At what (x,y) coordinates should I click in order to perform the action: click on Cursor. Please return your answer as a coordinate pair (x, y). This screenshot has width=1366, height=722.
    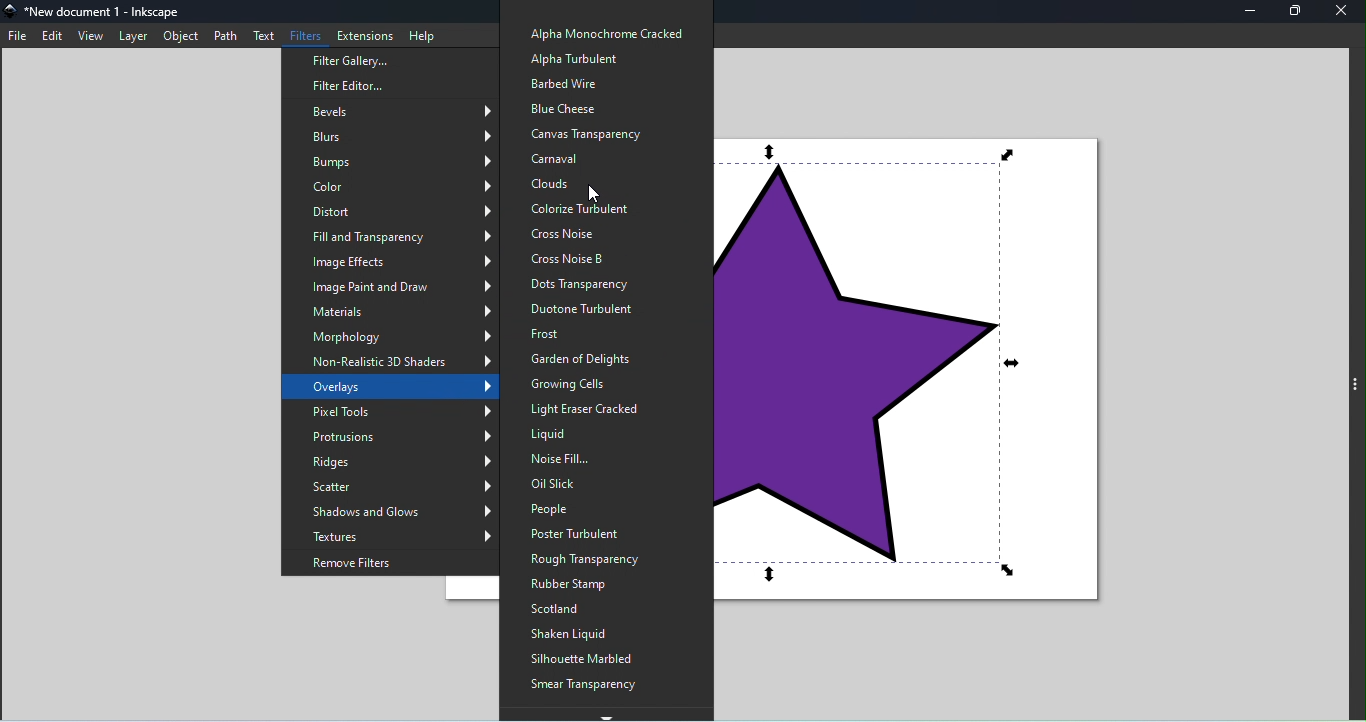
    Looking at the image, I should click on (595, 190).